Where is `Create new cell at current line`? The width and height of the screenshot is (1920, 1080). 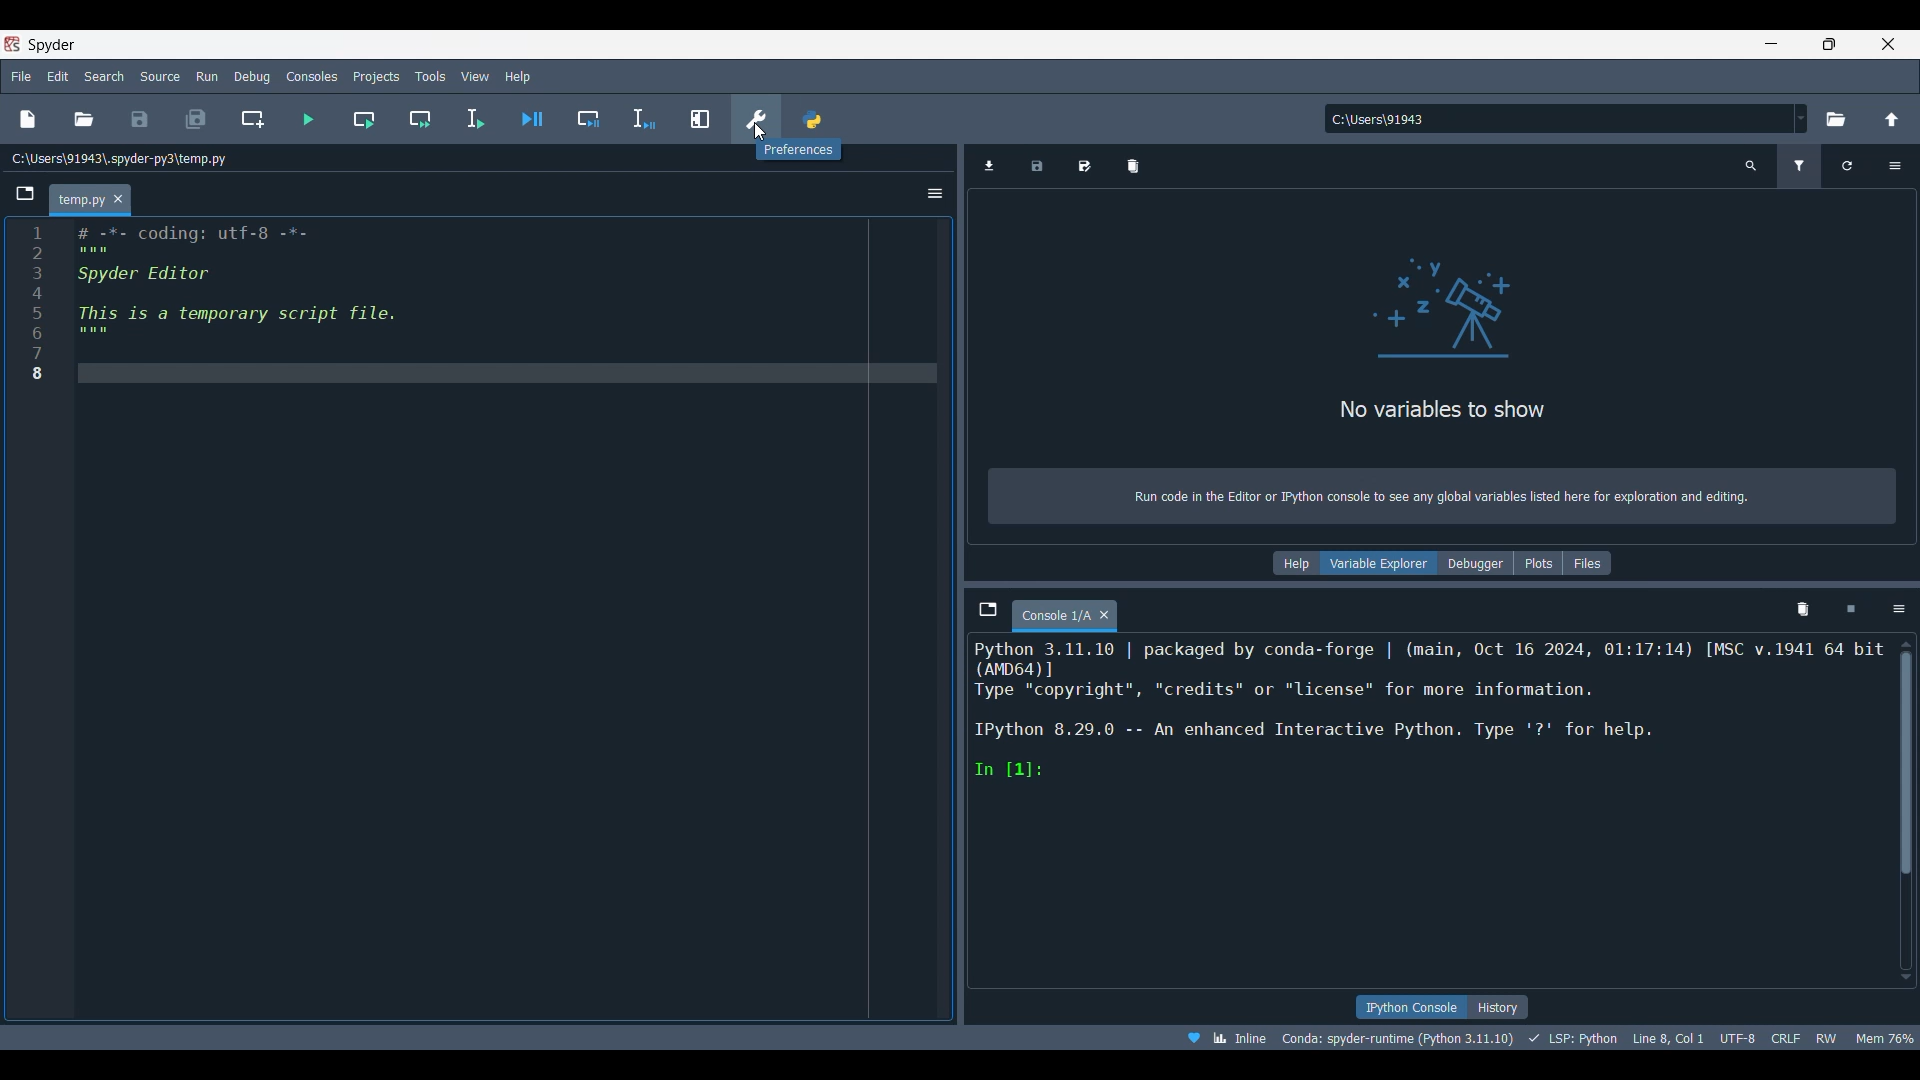 Create new cell at current line is located at coordinates (252, 118).